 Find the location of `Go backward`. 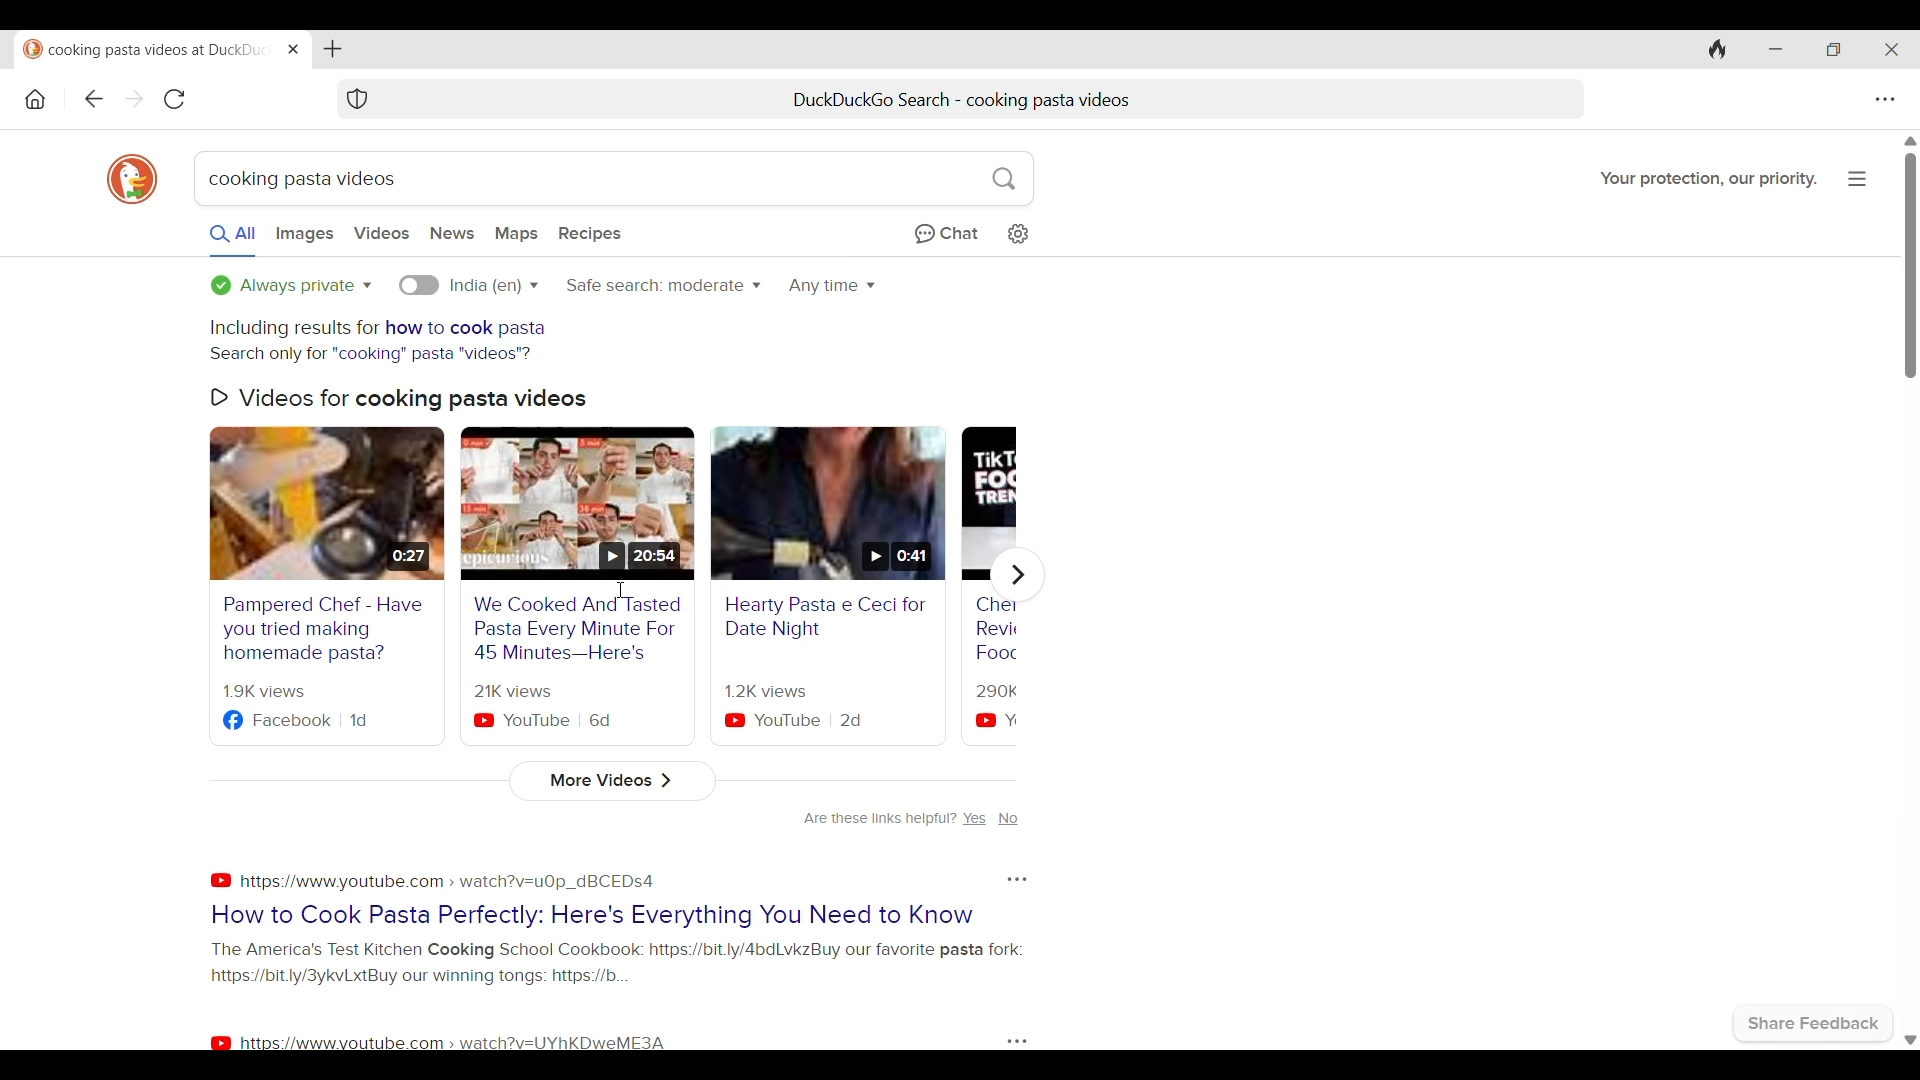

Go backward is located at coordinates (95, 99).